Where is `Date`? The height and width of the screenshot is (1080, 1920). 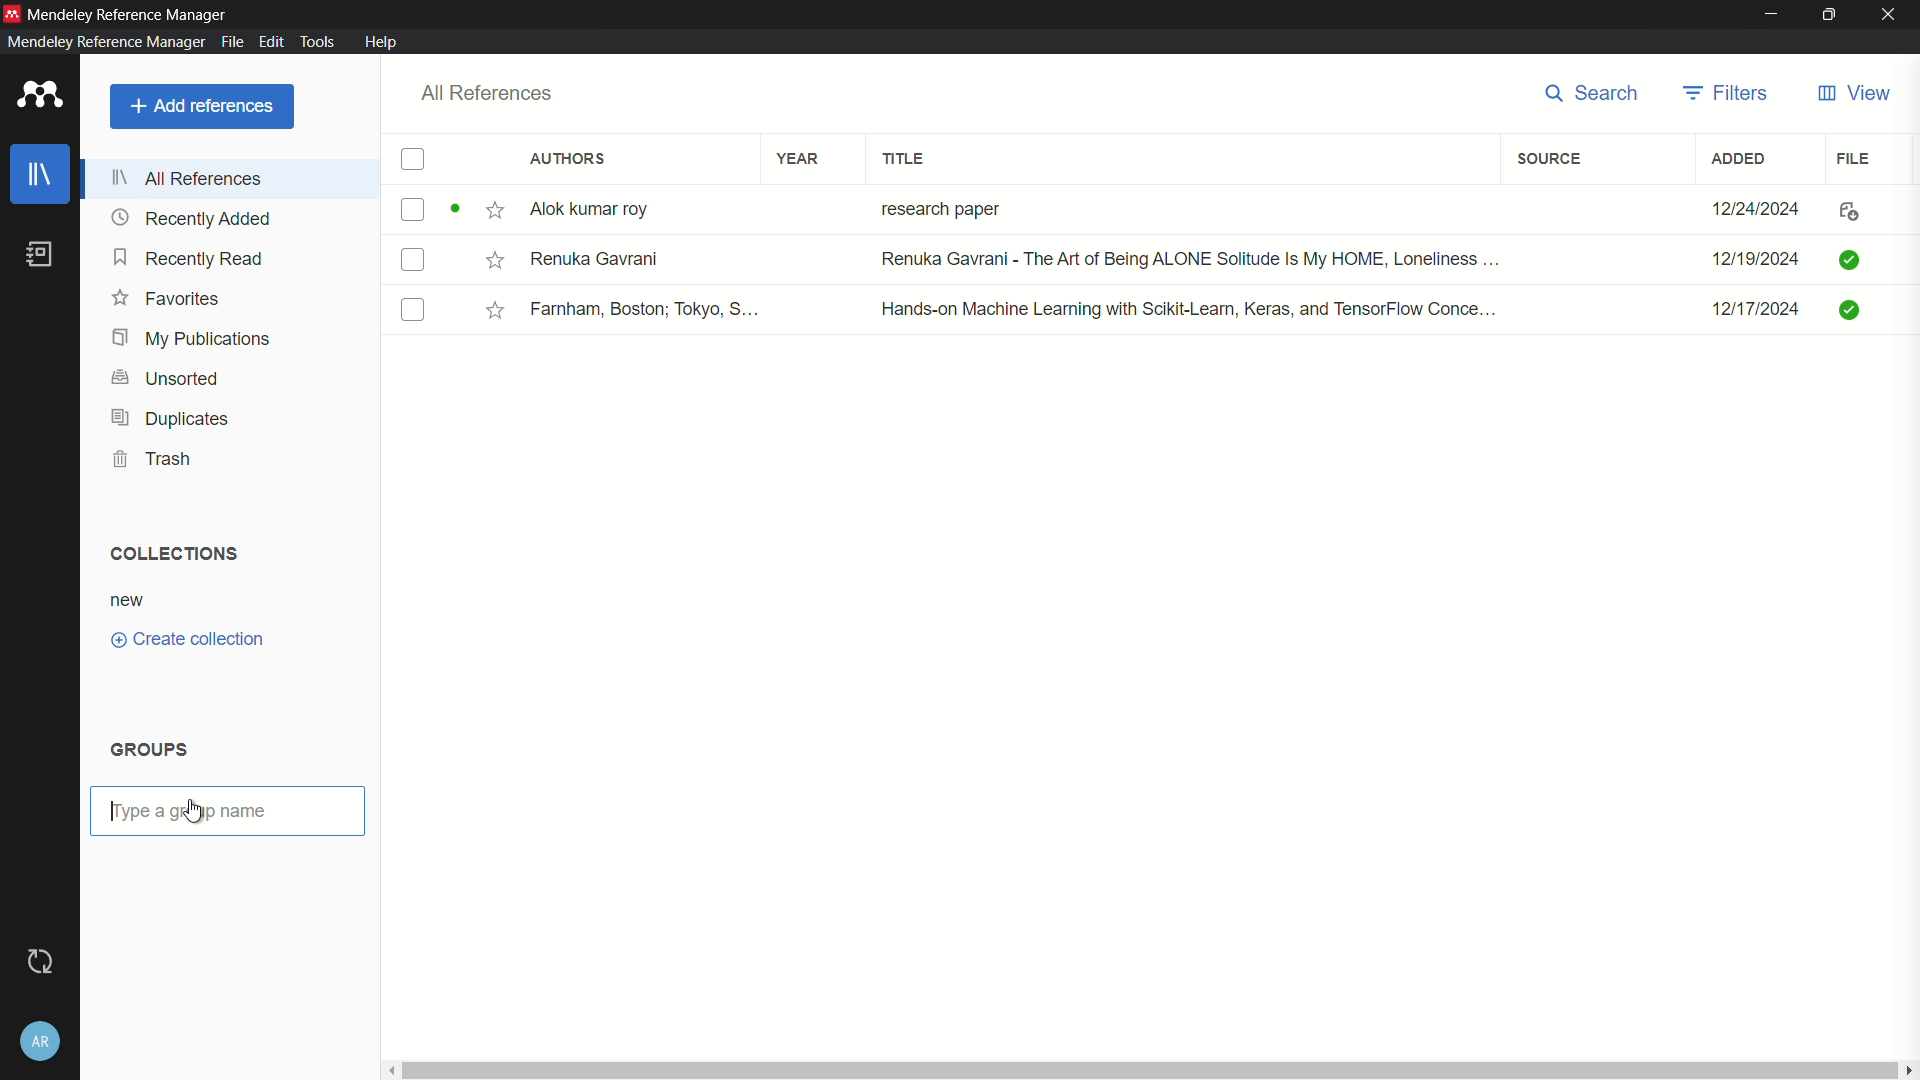 Date is located at coordinates (1759, 208).